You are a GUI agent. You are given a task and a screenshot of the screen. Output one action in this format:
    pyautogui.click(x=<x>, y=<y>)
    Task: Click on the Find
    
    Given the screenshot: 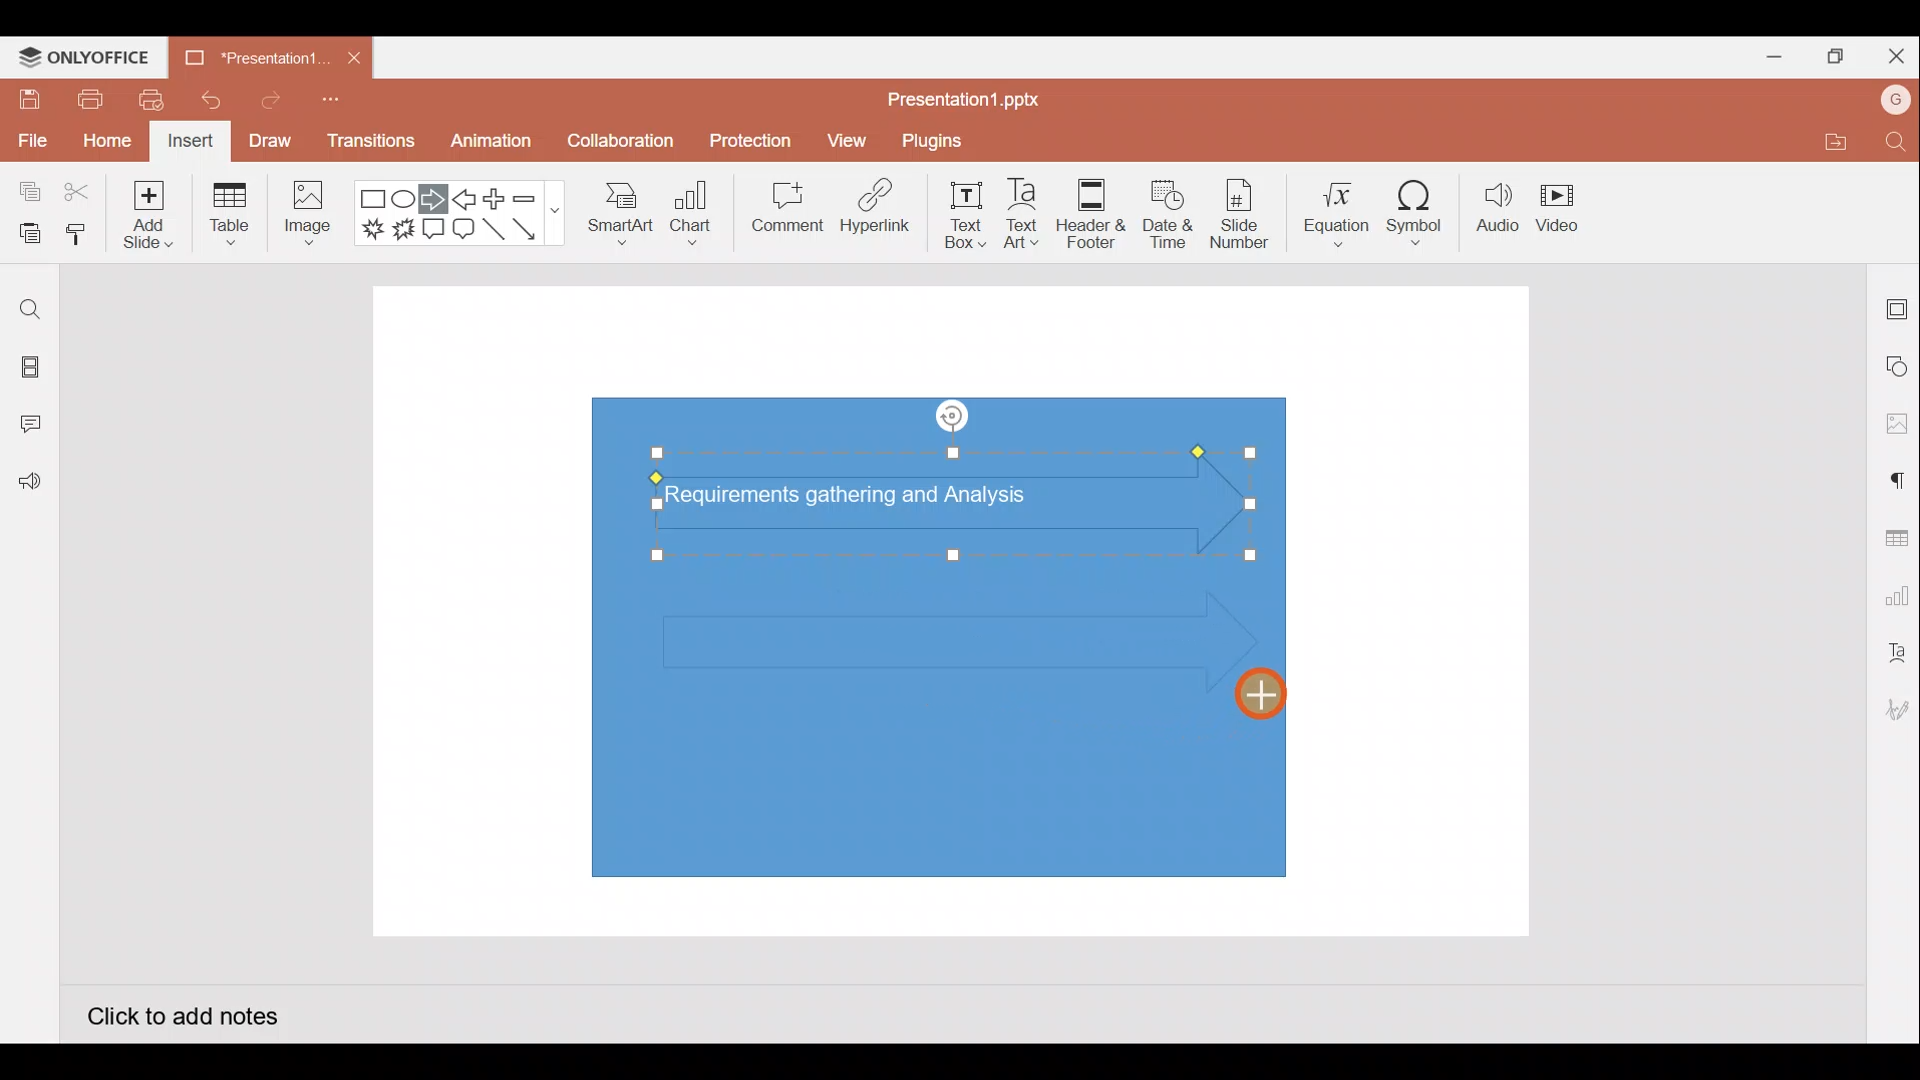 What is the action you would take?
    pyautogui.click(x=30, y=309)
    